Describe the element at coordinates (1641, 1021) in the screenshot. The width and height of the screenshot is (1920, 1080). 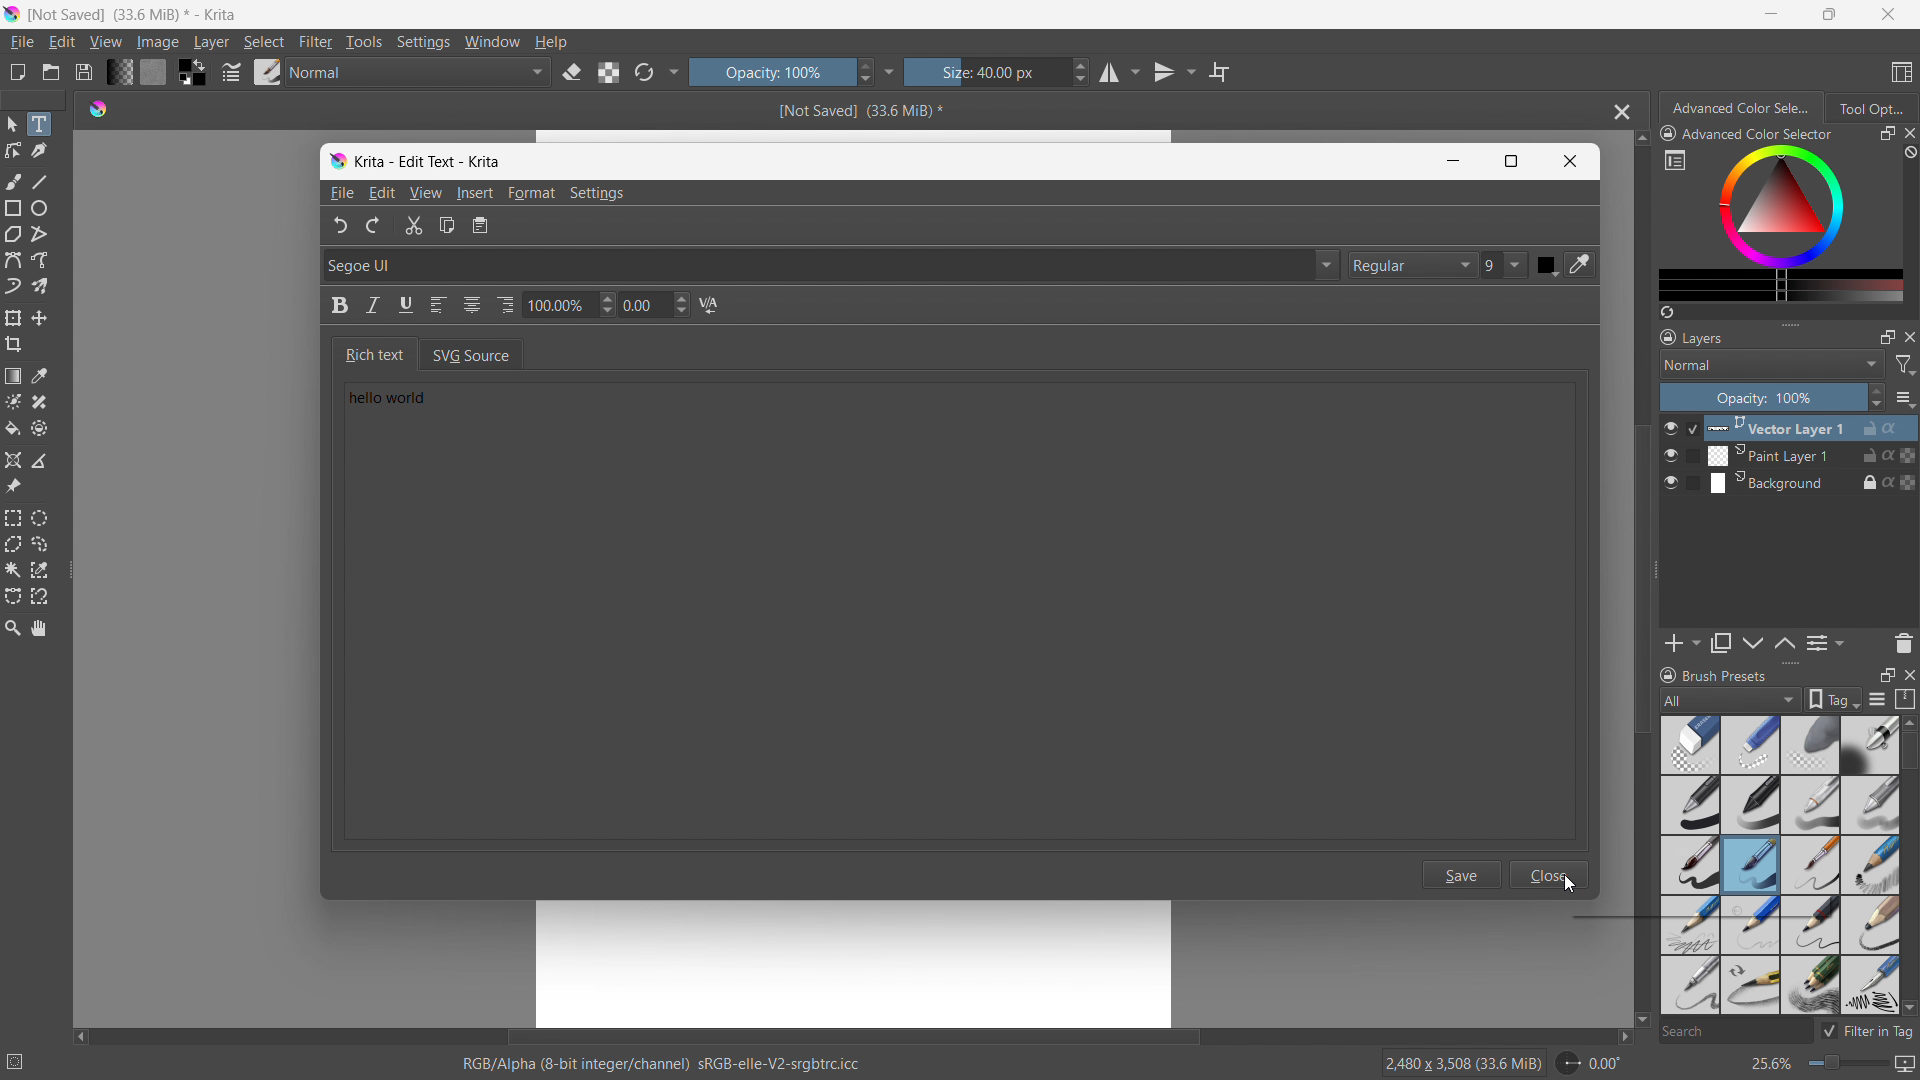
I see `scroll down` at that location.